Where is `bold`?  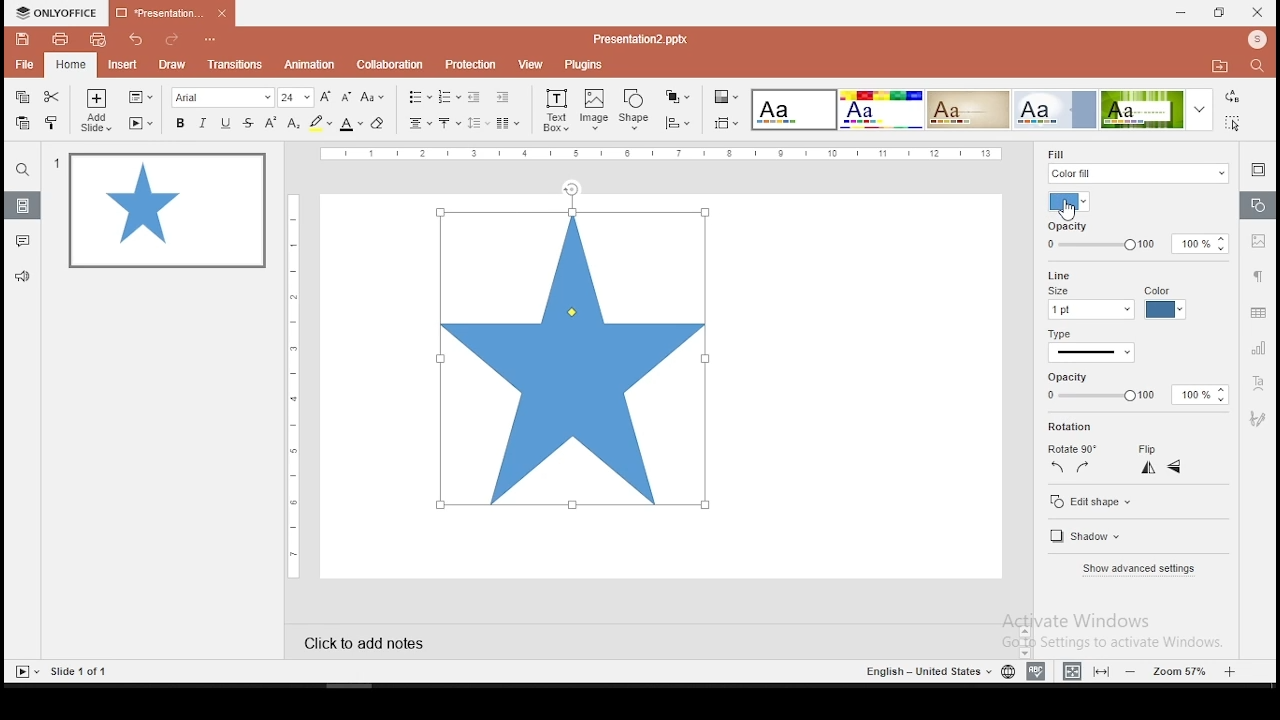 bold is located at coordinates (180, 123).